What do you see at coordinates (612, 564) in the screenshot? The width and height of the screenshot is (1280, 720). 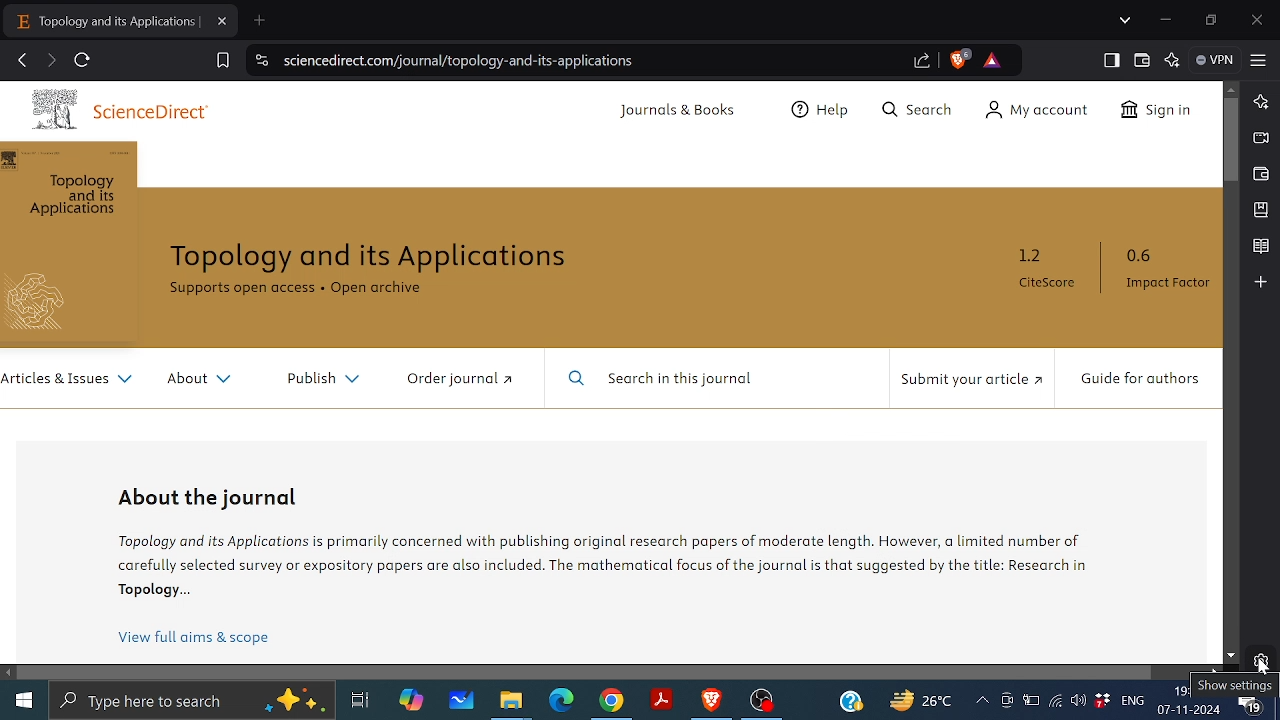 I see `Topology and its Applications is primarily concerned with publishing original research papers of moderate length. However, a limited number of
carefully selected survey or expository papers are also included. The mathematical focus of the journal is that suggested by the title: Research in
Topology...` at bounding box center [612, 564].